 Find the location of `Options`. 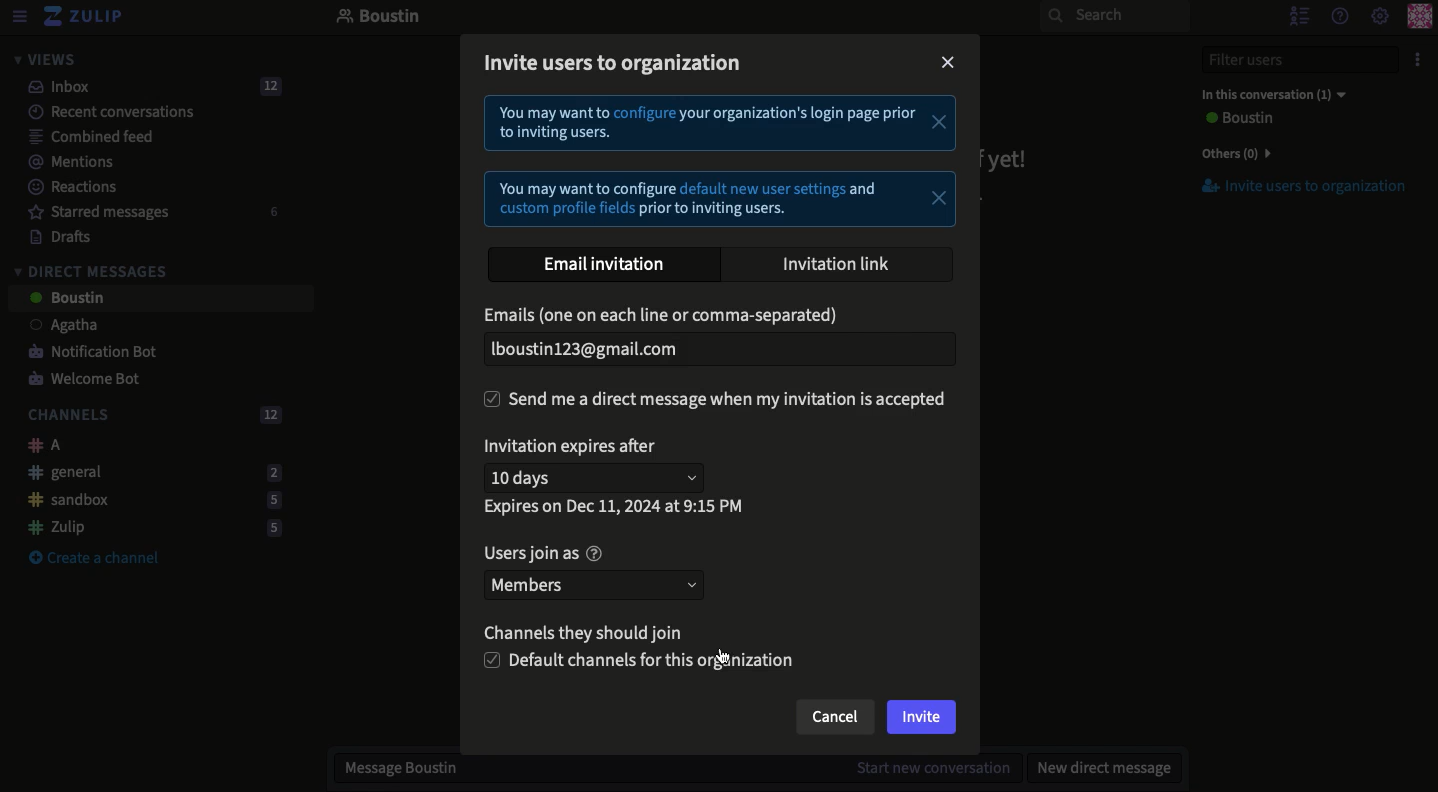

Options is located at coordinates (1415, 60).